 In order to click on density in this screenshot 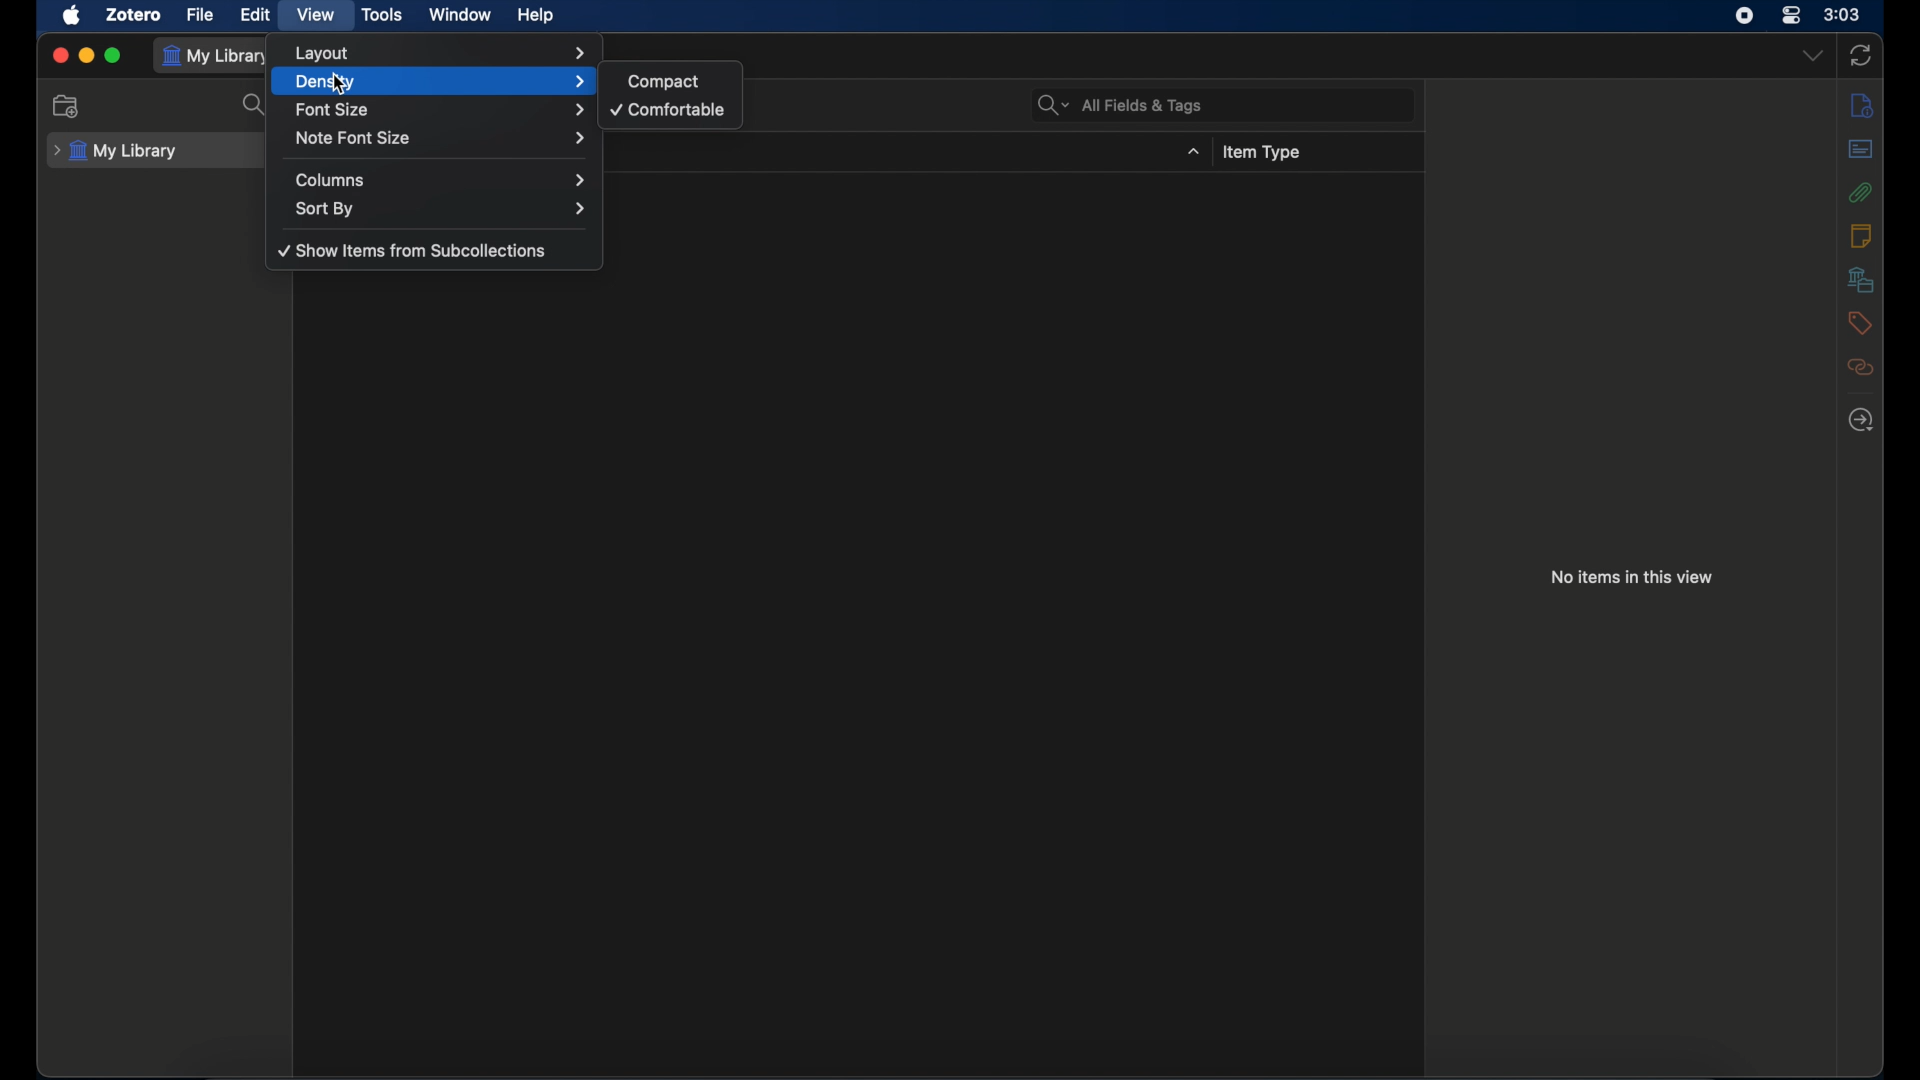, I will do `click(438, 81)`.